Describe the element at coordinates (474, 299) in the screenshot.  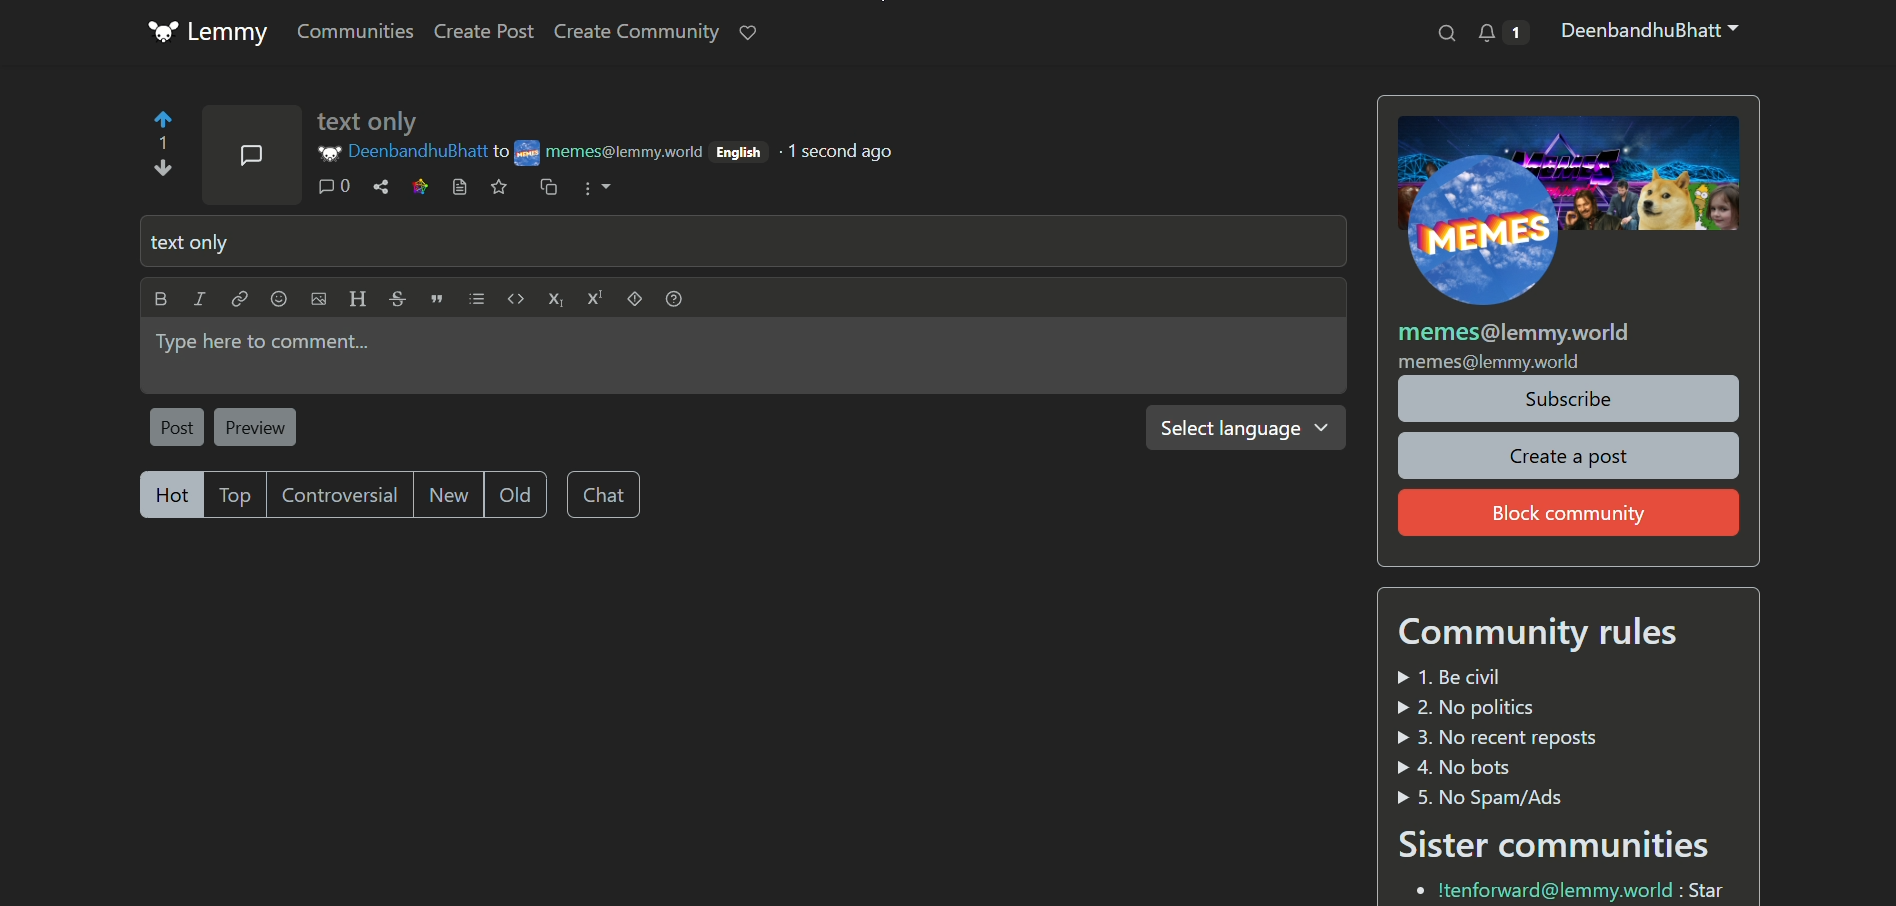
I see `script` at that location.